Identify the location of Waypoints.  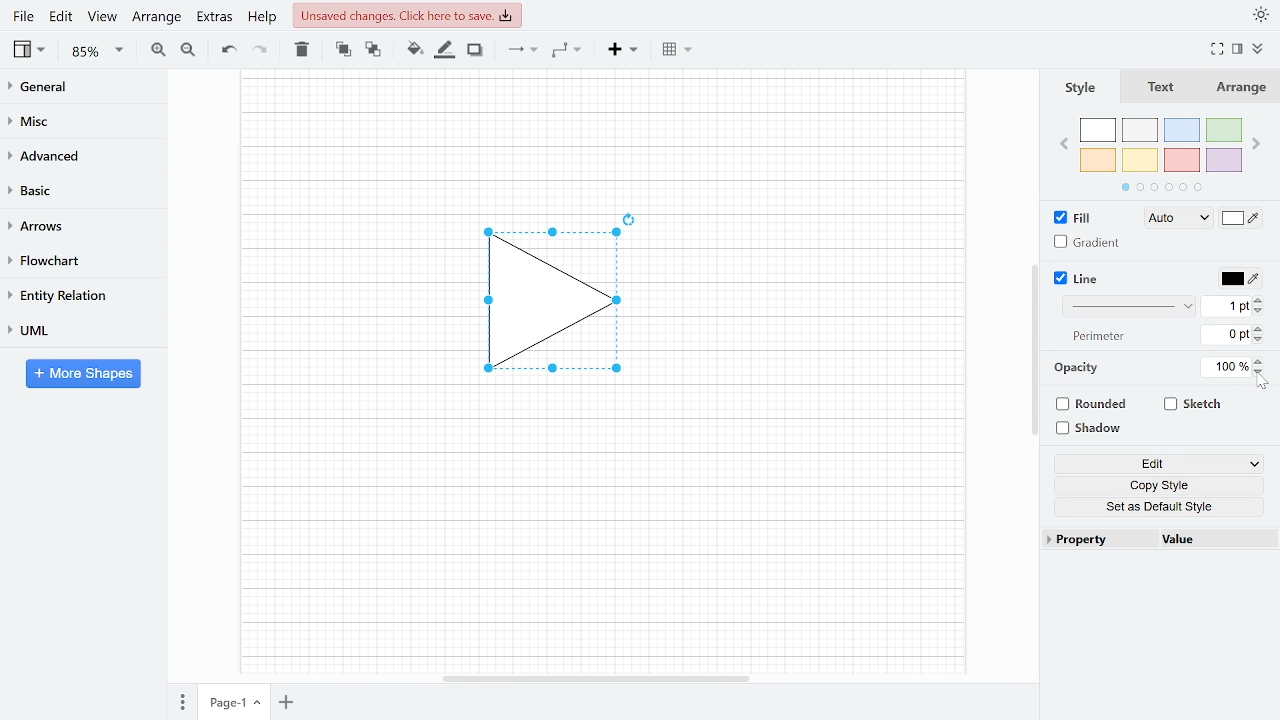
(568, 49).